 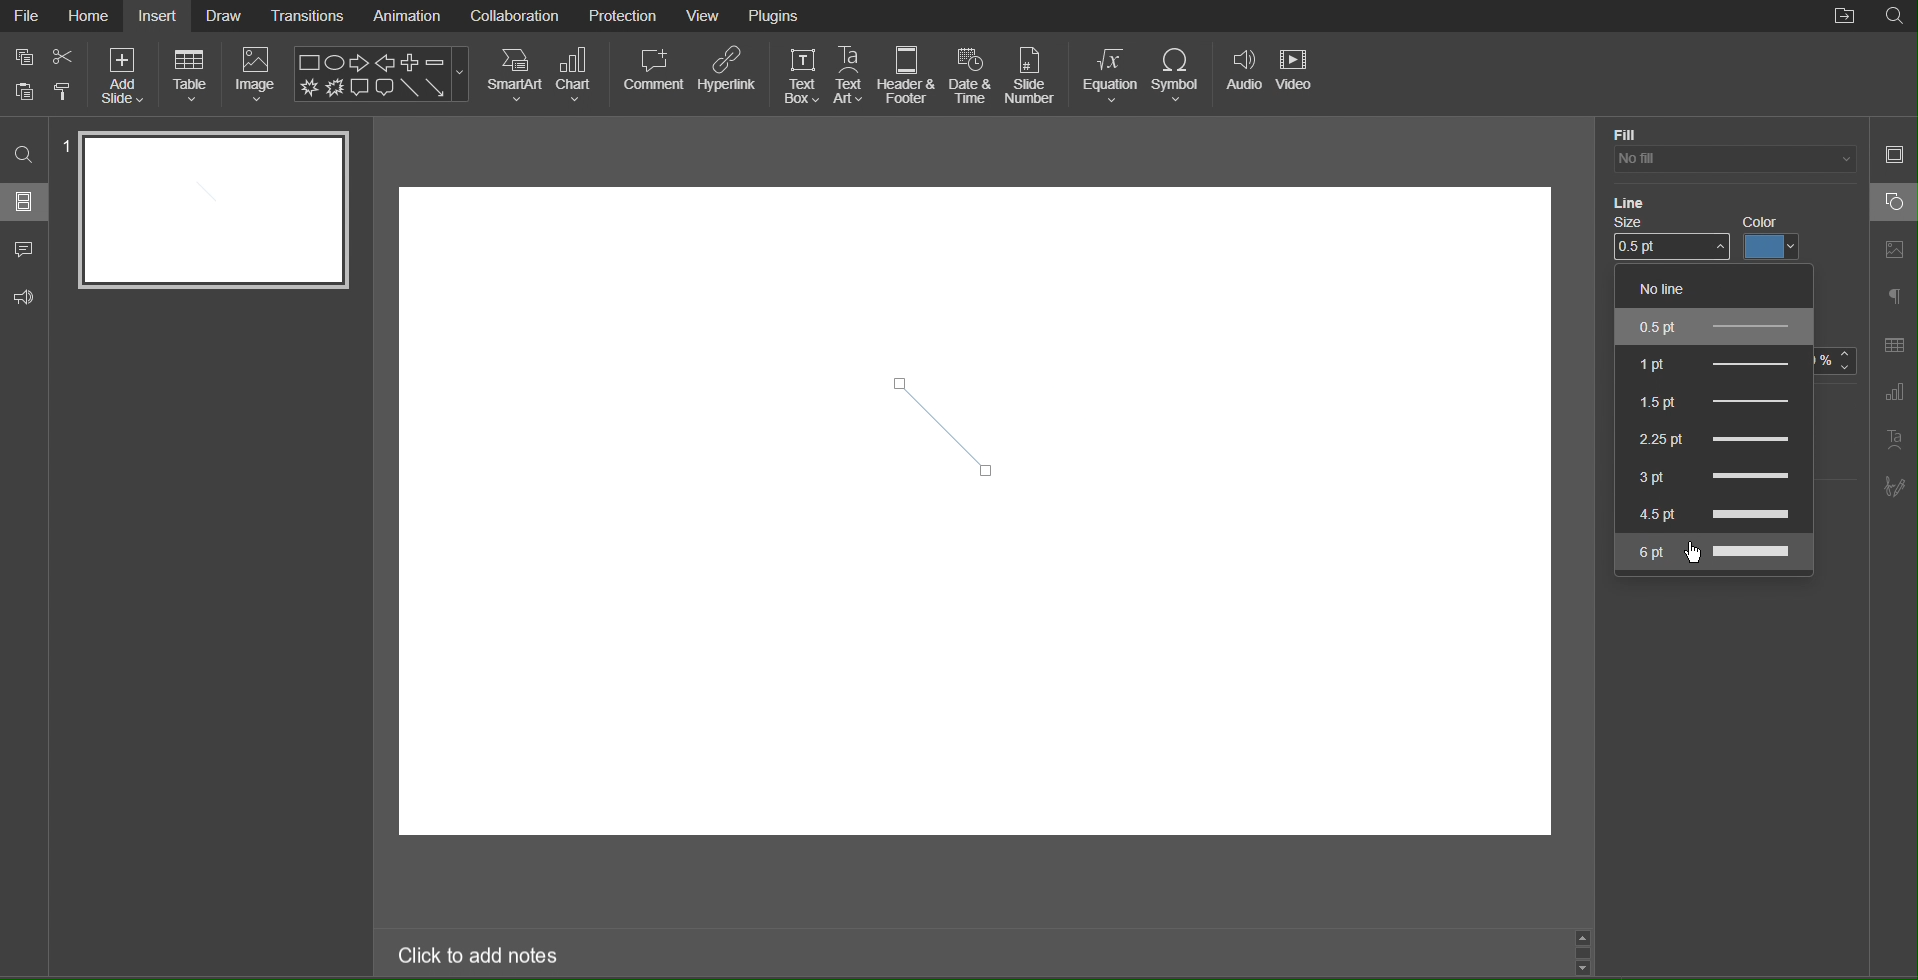 What do you see at coordinates (1713, 327) in the screenshot?
I see `0.5 pt` at bounding box center [1713, 327].